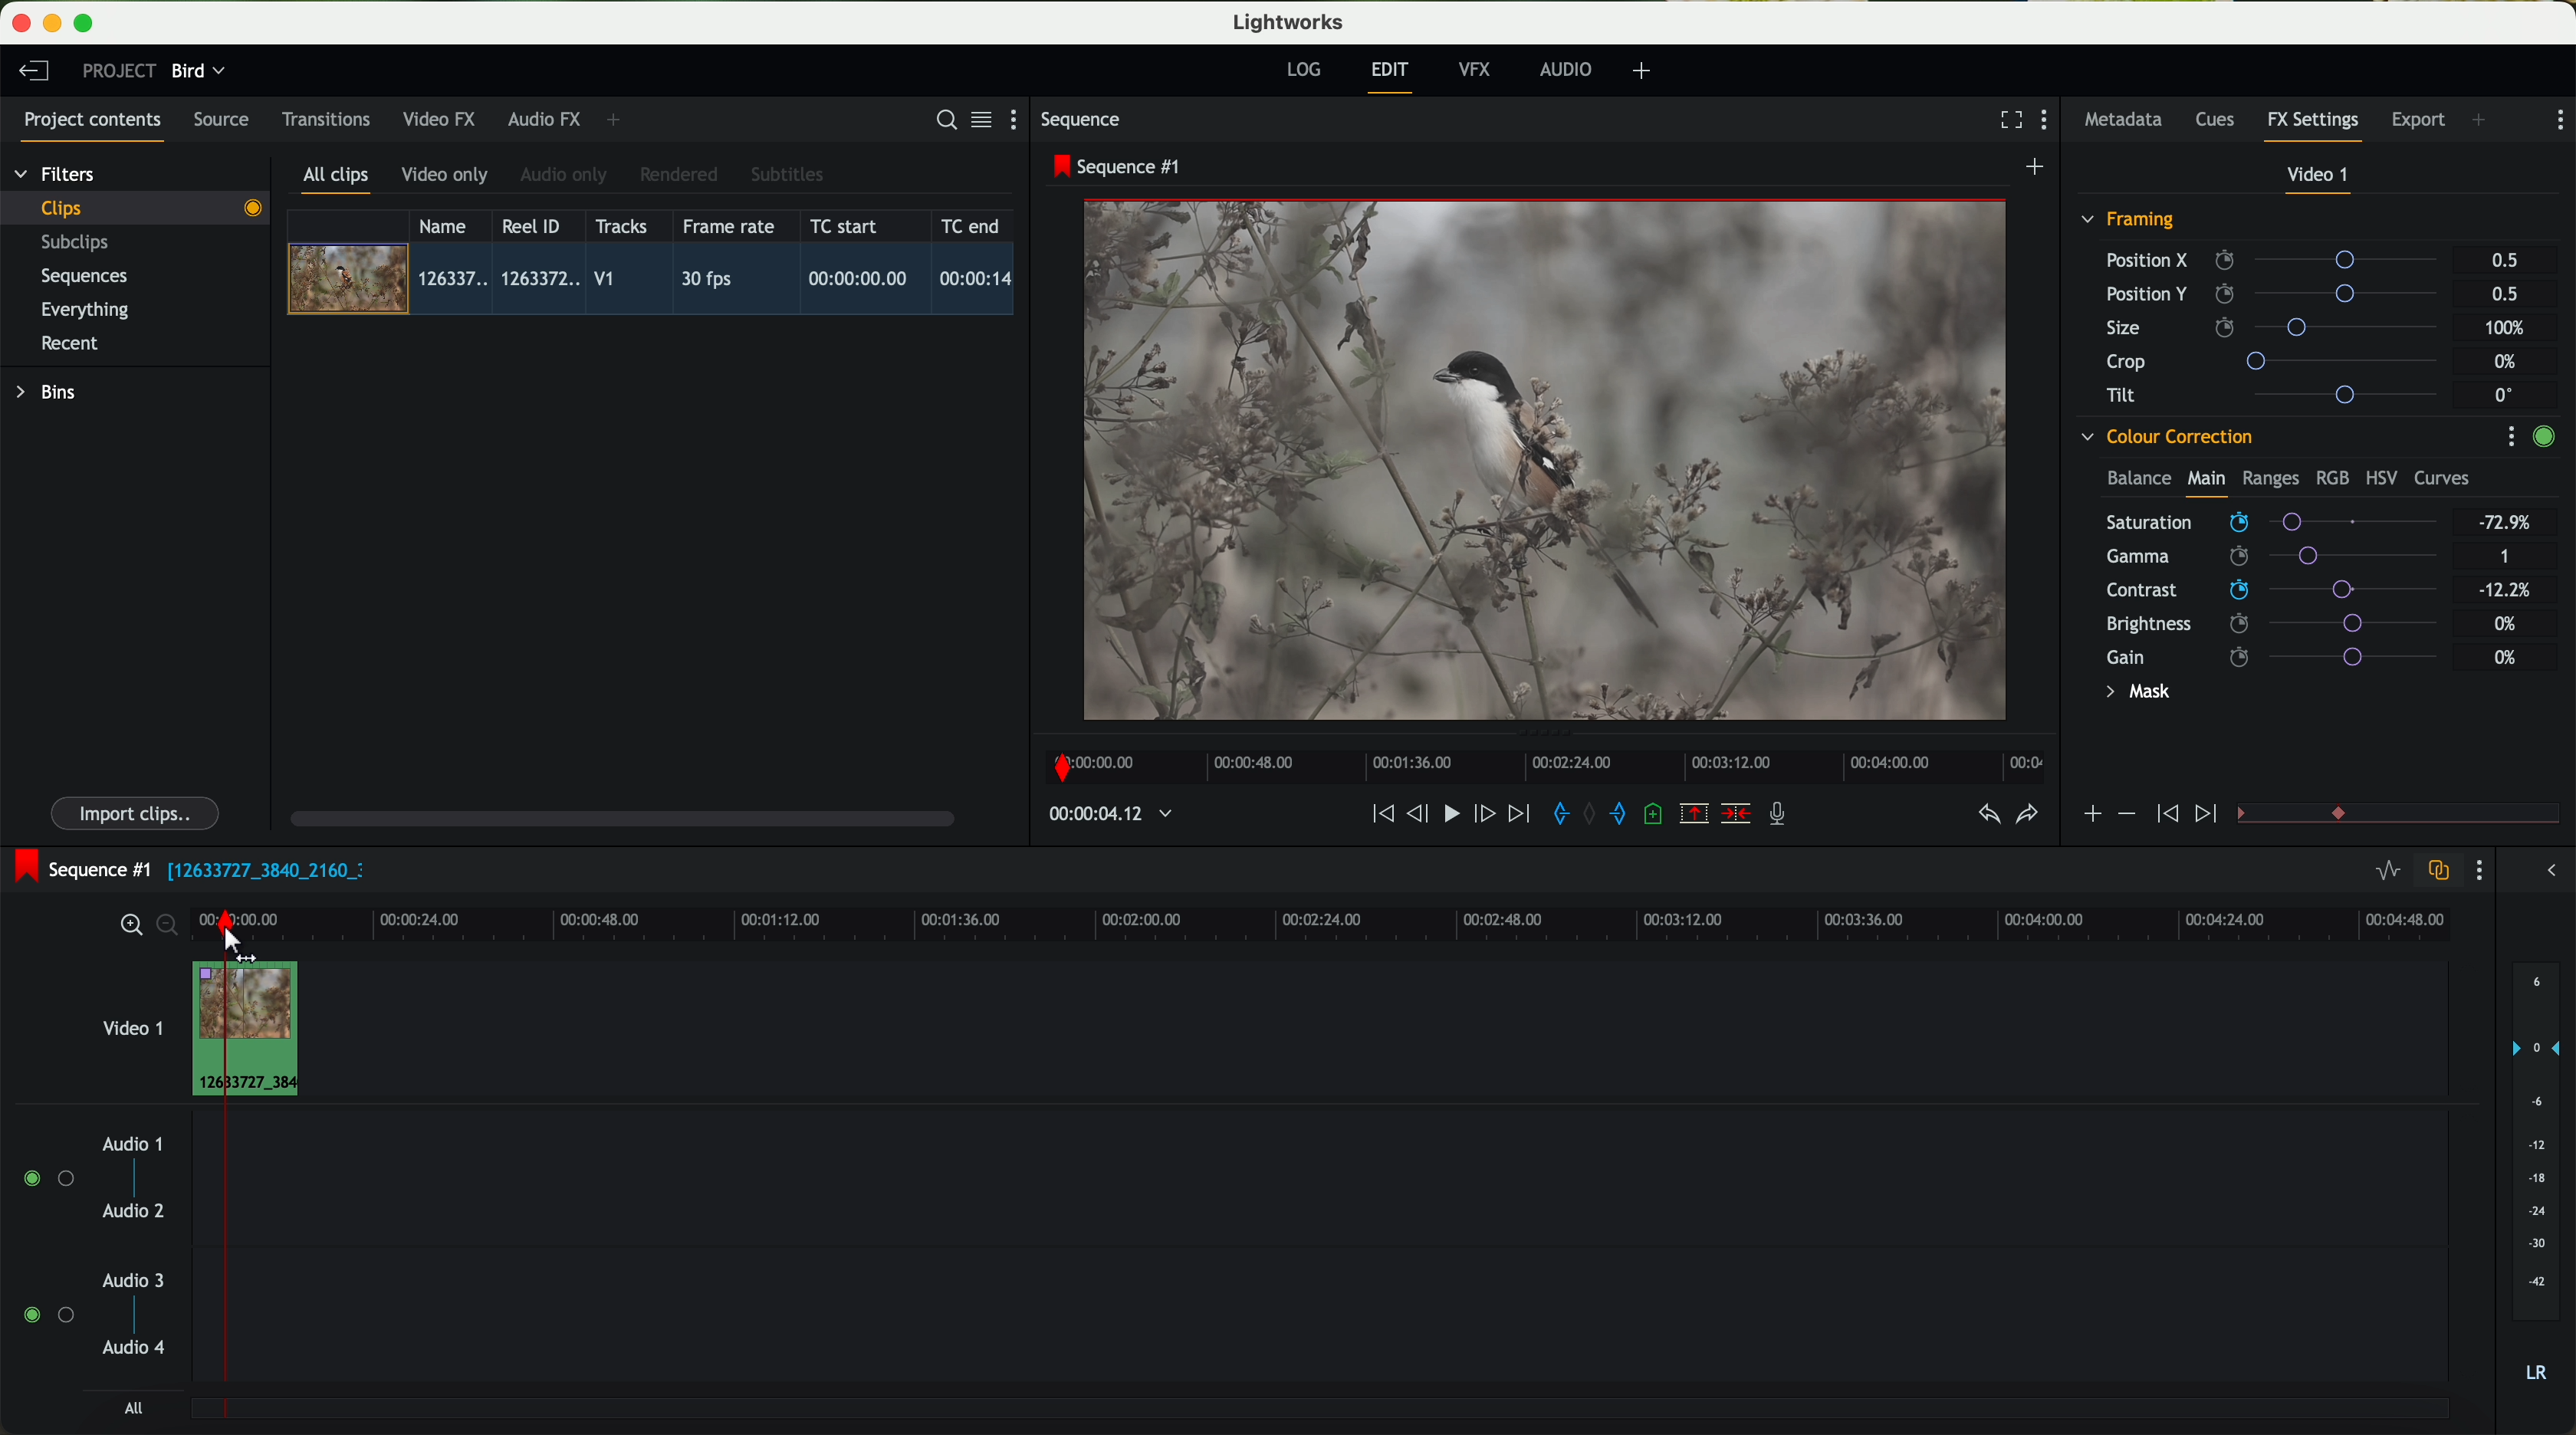 This screenshot has height=1435, width=2576. What do you see at coordinates (1549, 460) in the screenshot?
I see `applied effect` at bounding box center [1549, 460].